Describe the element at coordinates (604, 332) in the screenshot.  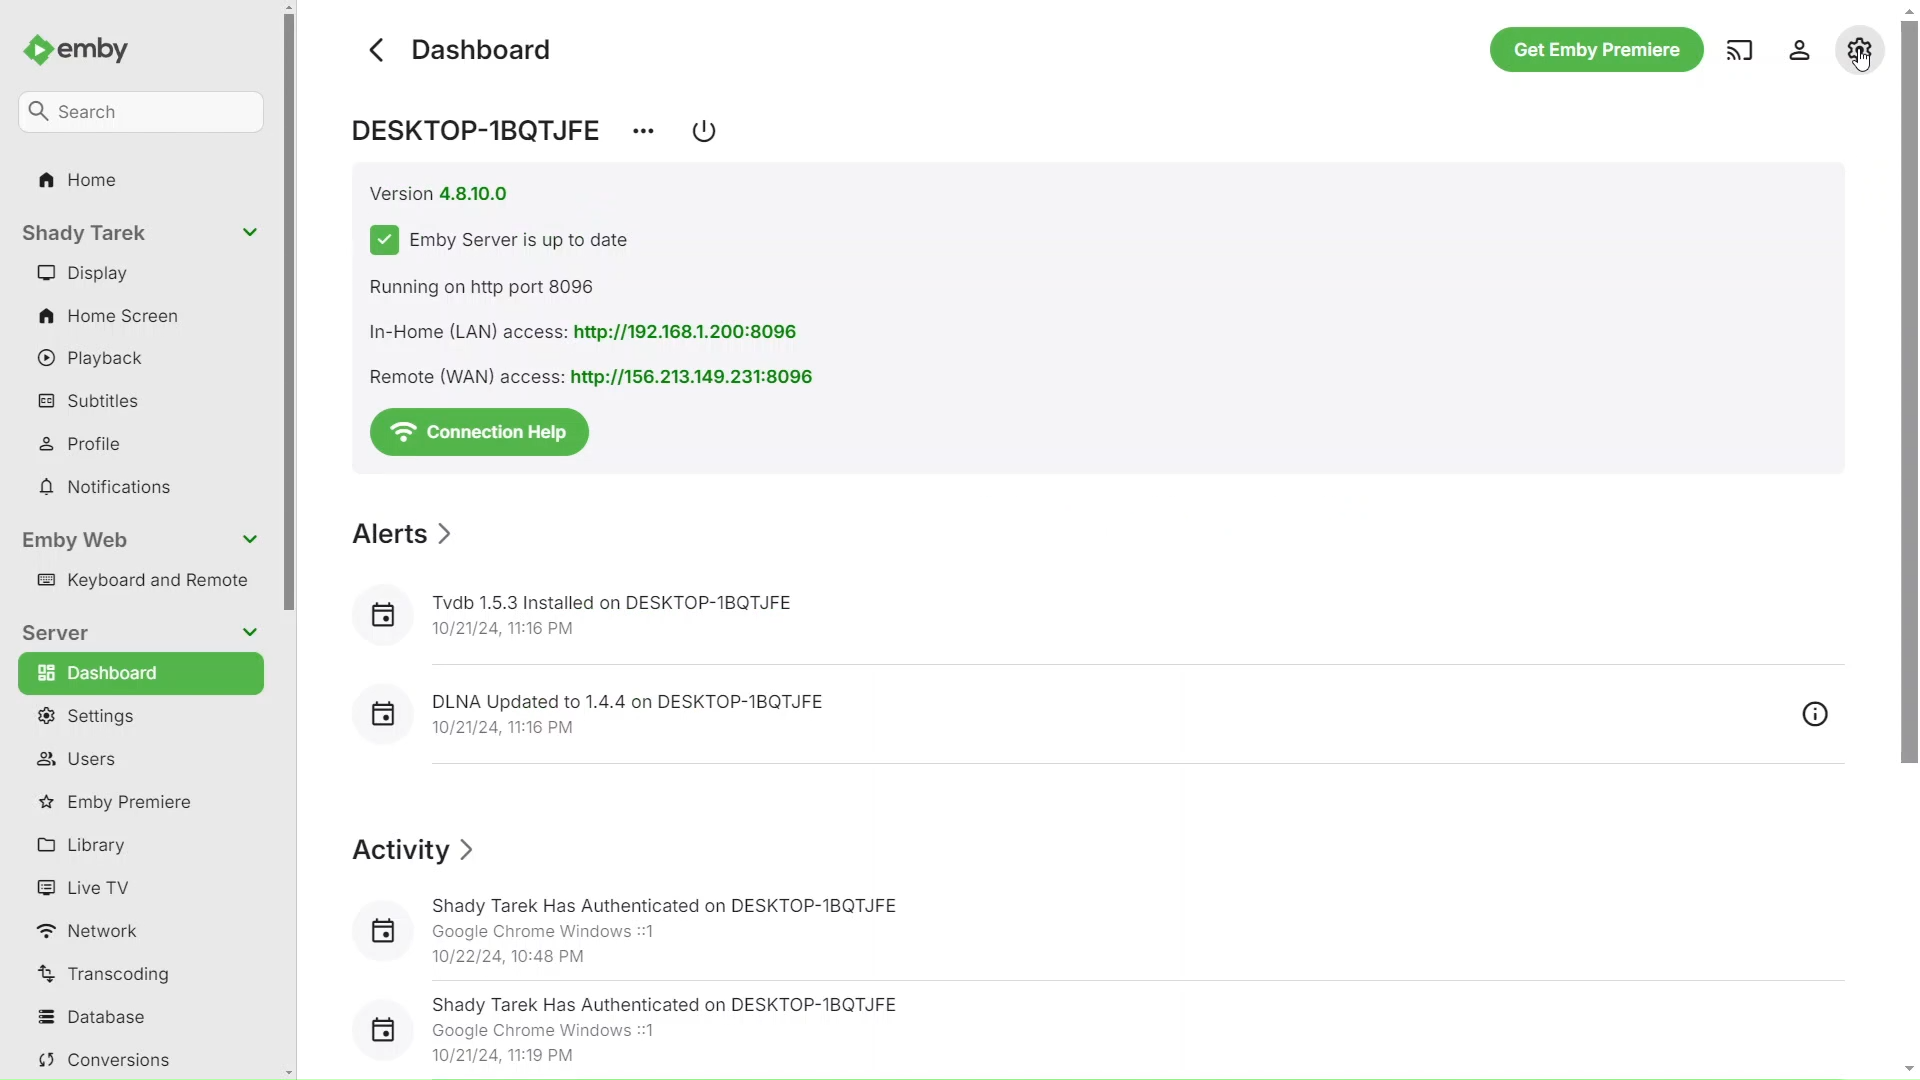
I see `In-Home (LAN) access: http://192.168.1.200:8096` at that location.